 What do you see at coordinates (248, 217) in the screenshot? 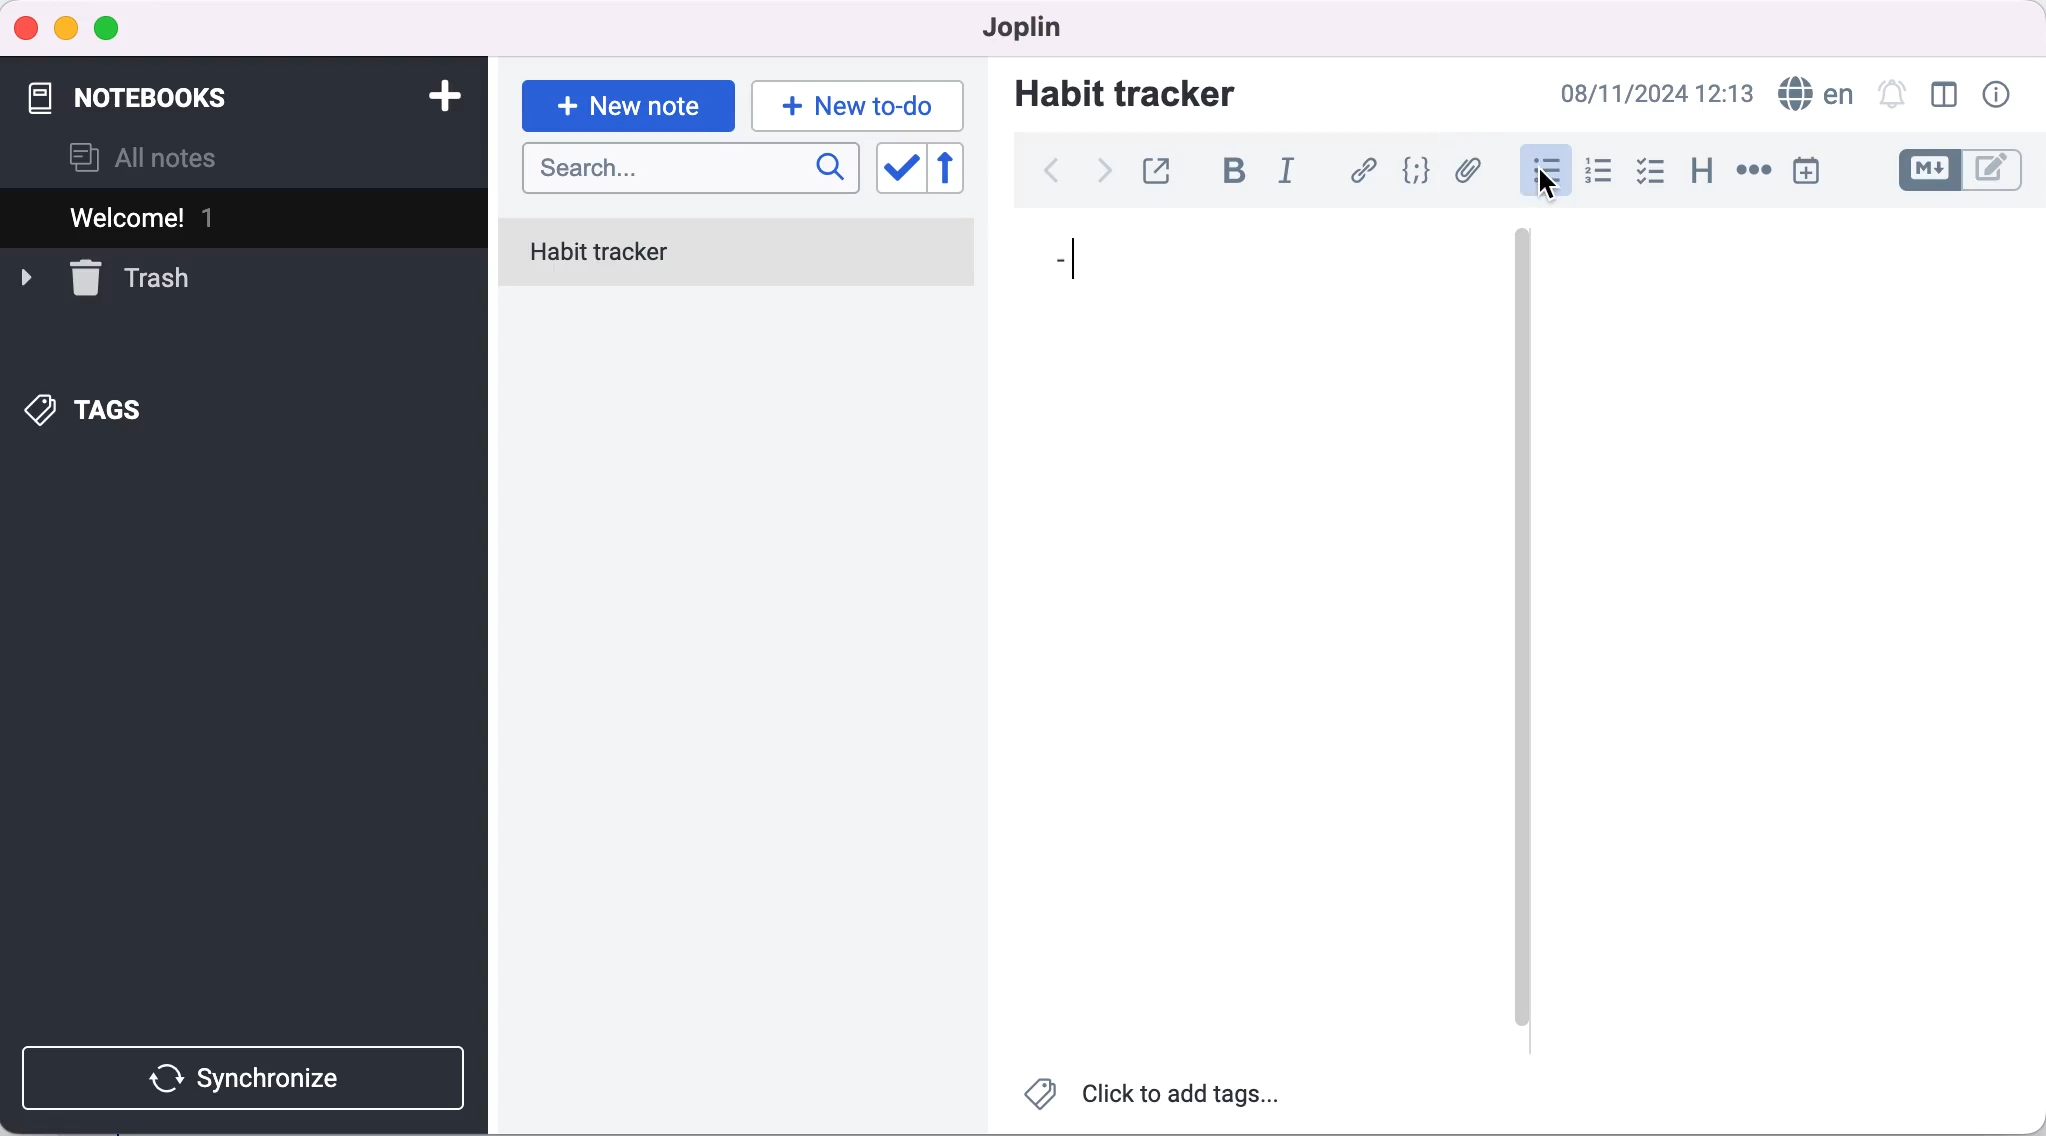
I see `welcome 1` at bounding box center [248, 217].